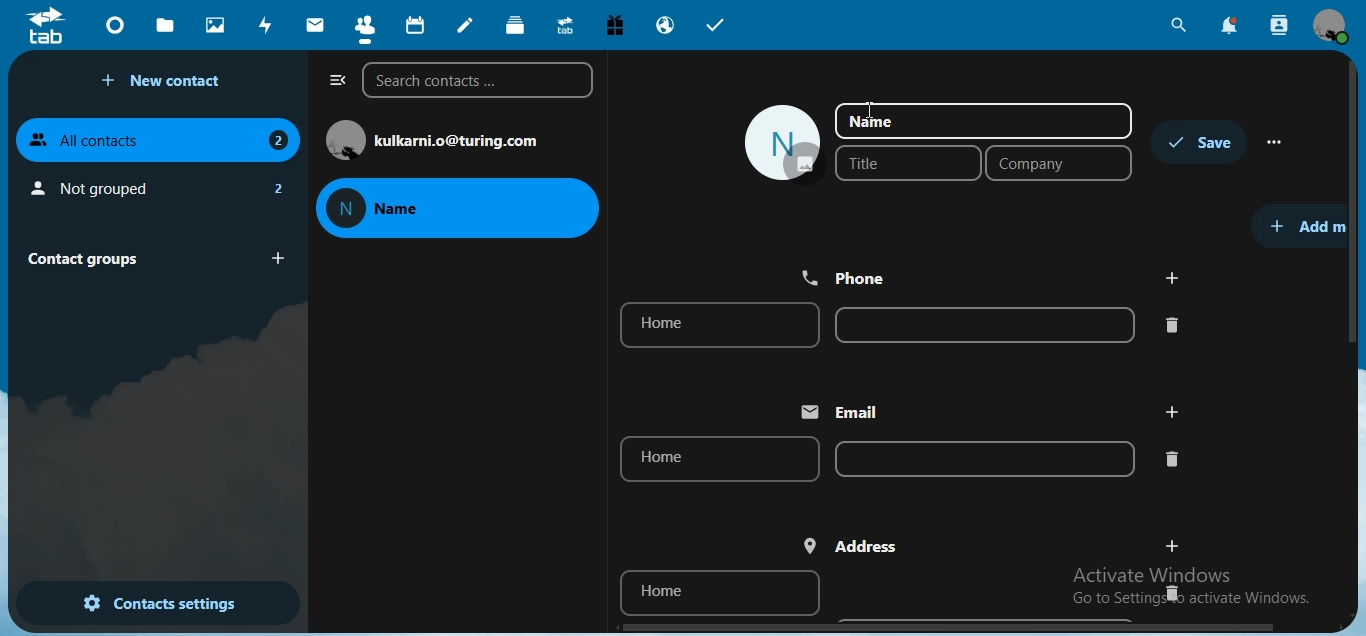 The width and height of the screenshot is (1366, 636). Describe the element at coordinates (1169, 592) in the screenshot. I see `delete` at that location.